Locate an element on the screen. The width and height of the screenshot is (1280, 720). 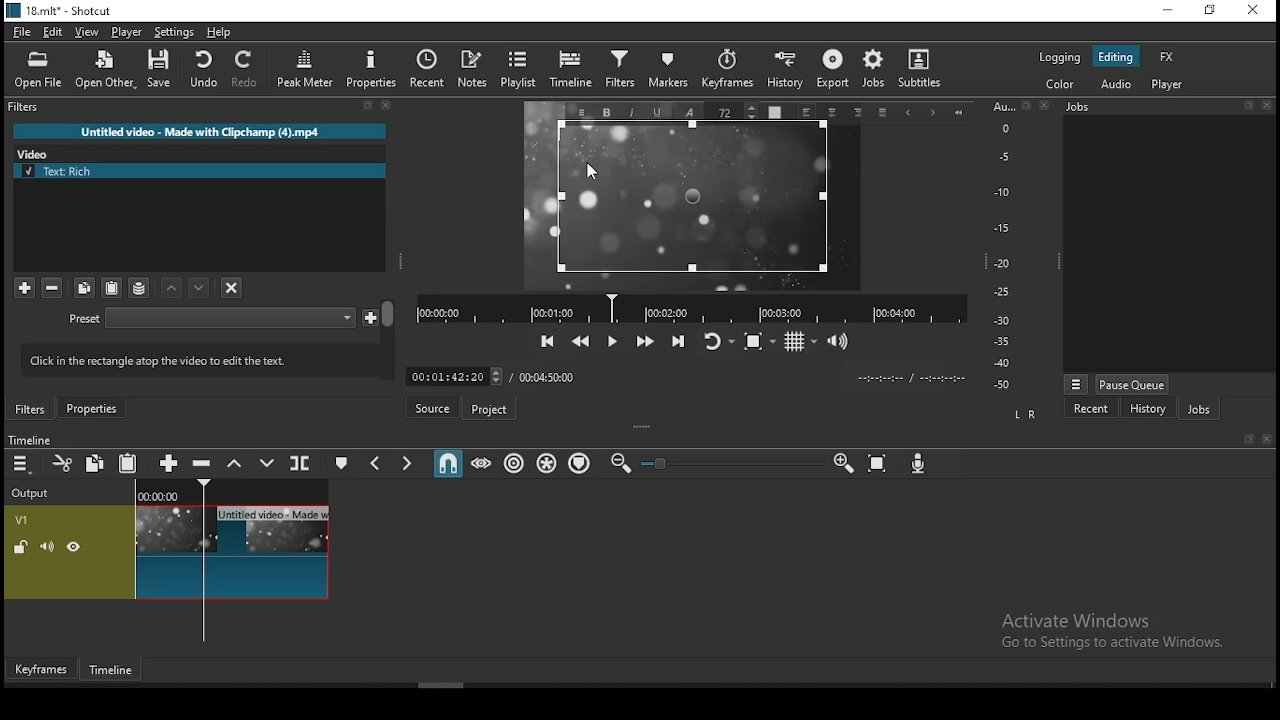
jobs is located at coordinates (1198, 408).